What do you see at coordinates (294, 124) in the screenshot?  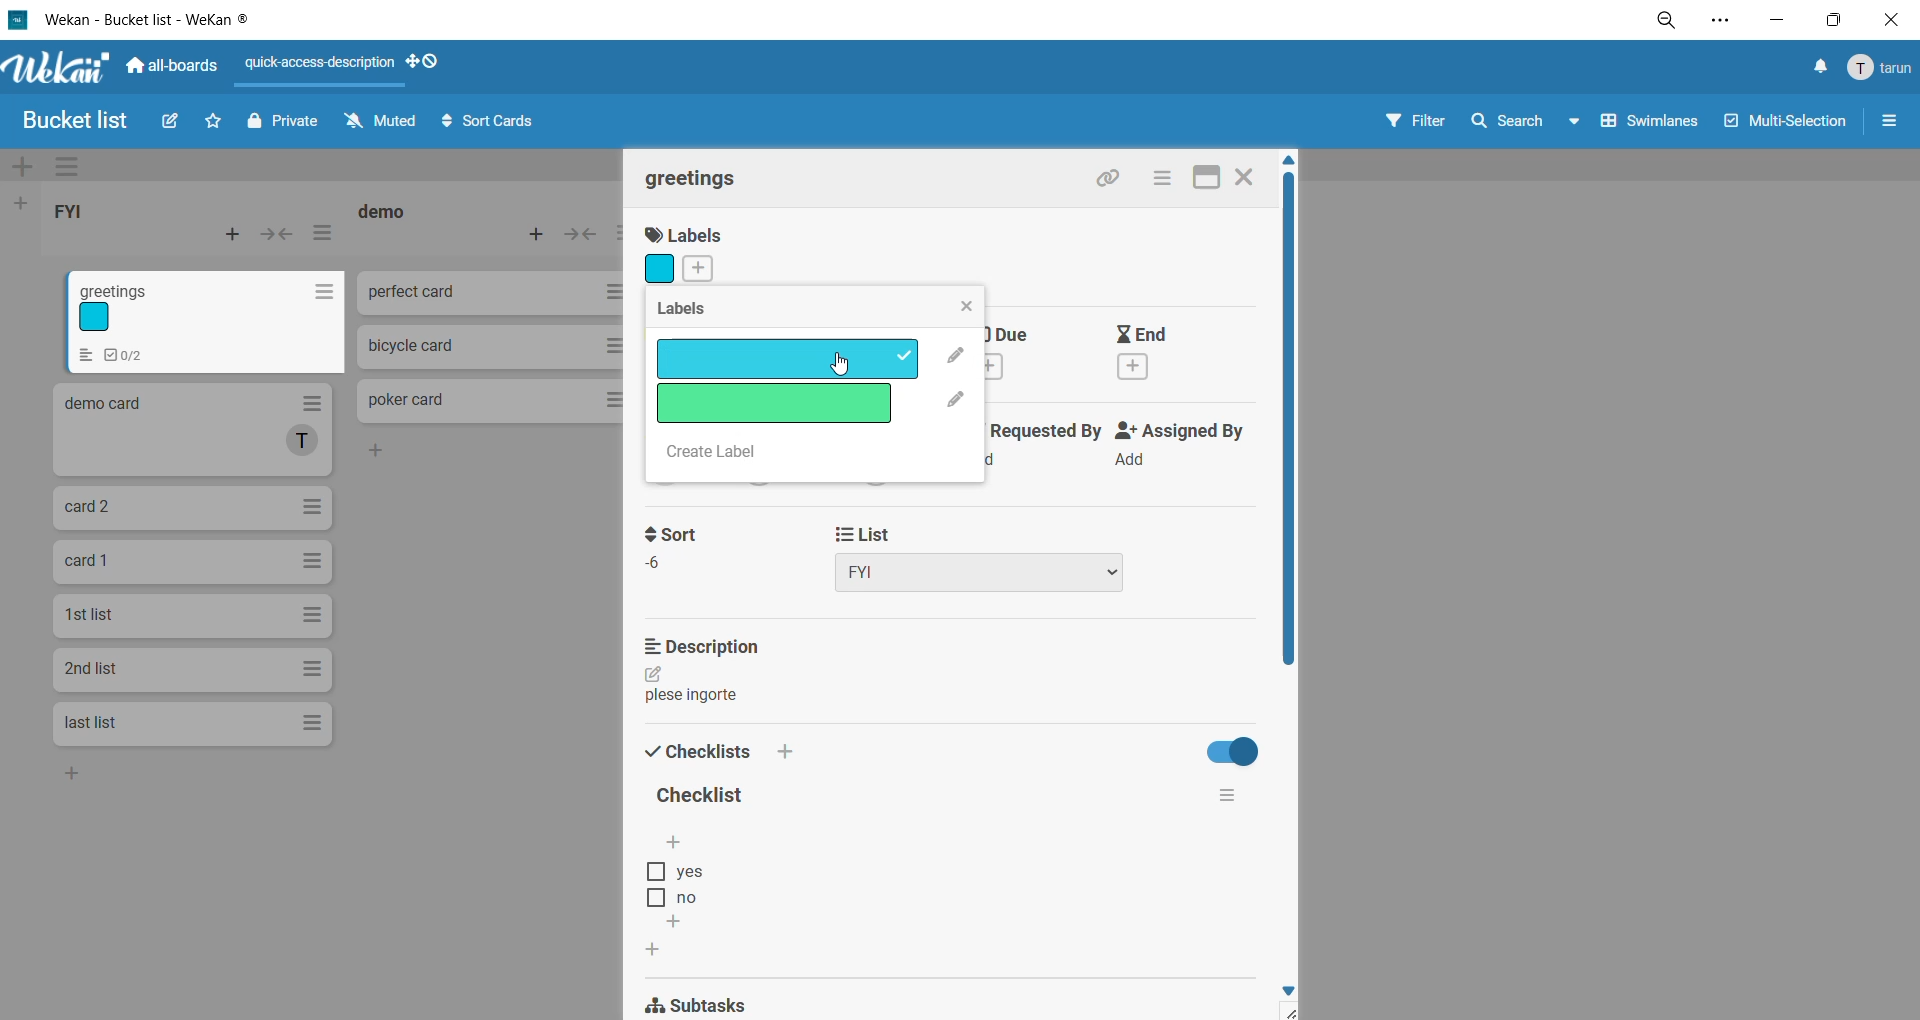 I see `private` at bounding box center [294, 124].